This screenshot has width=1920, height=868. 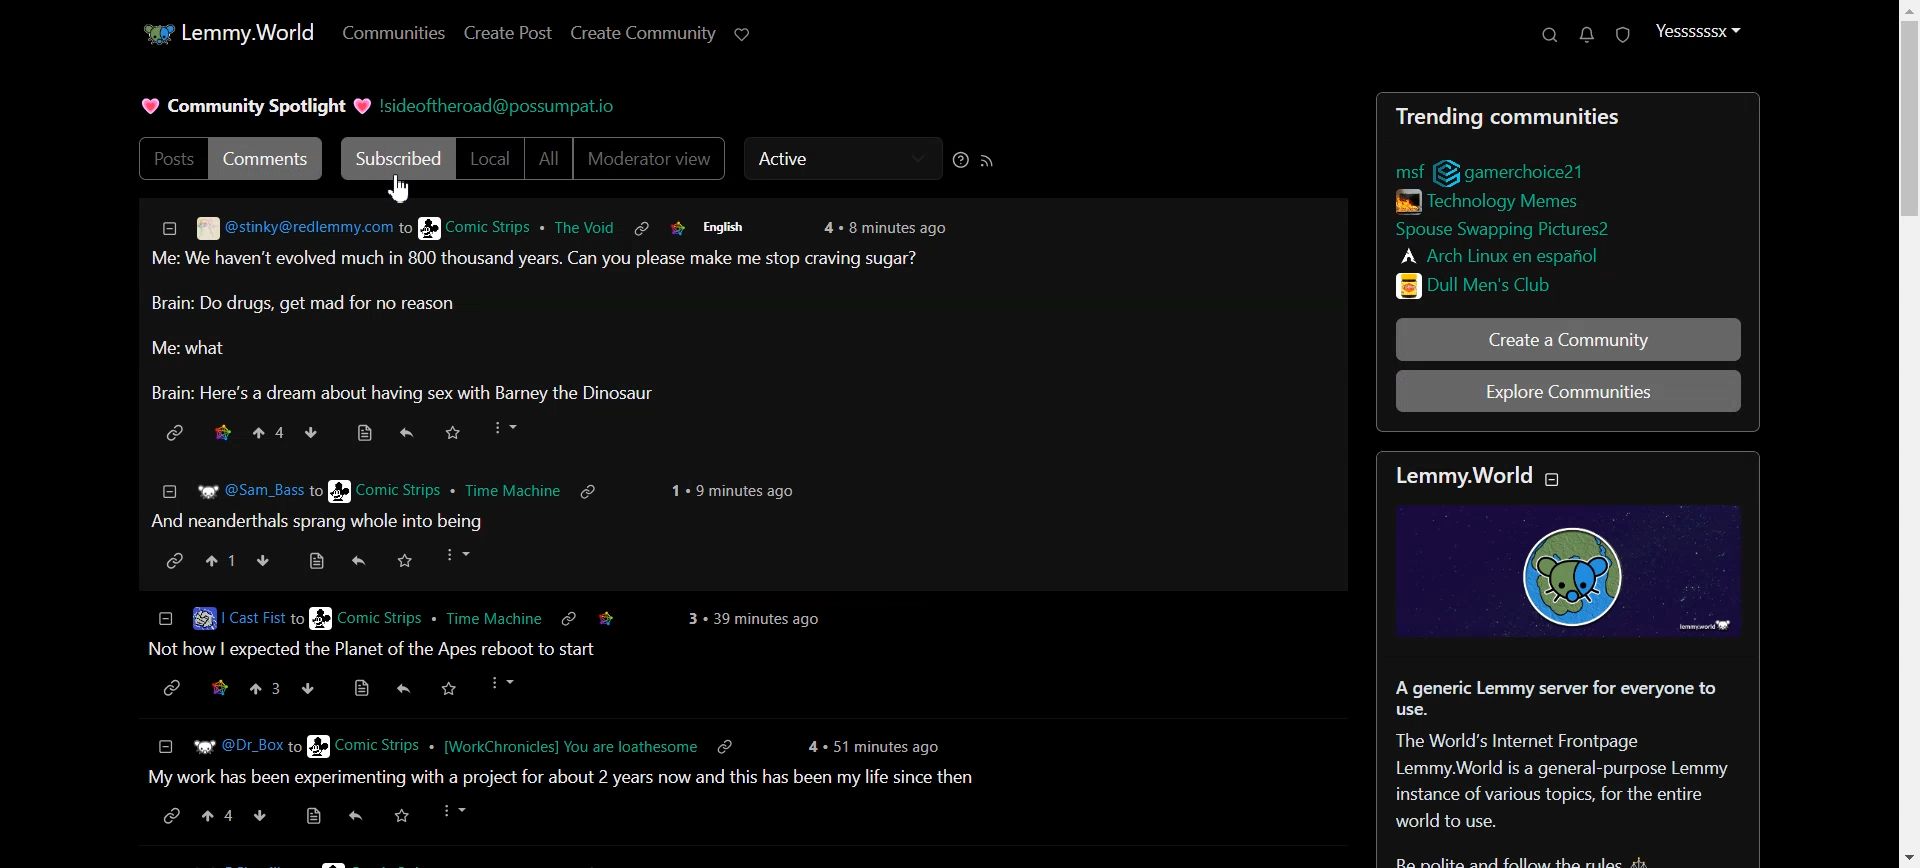 What do you see at coordinates (263, 687) in the screenshot?
I see `upvote` at bounding box center [263, 687].